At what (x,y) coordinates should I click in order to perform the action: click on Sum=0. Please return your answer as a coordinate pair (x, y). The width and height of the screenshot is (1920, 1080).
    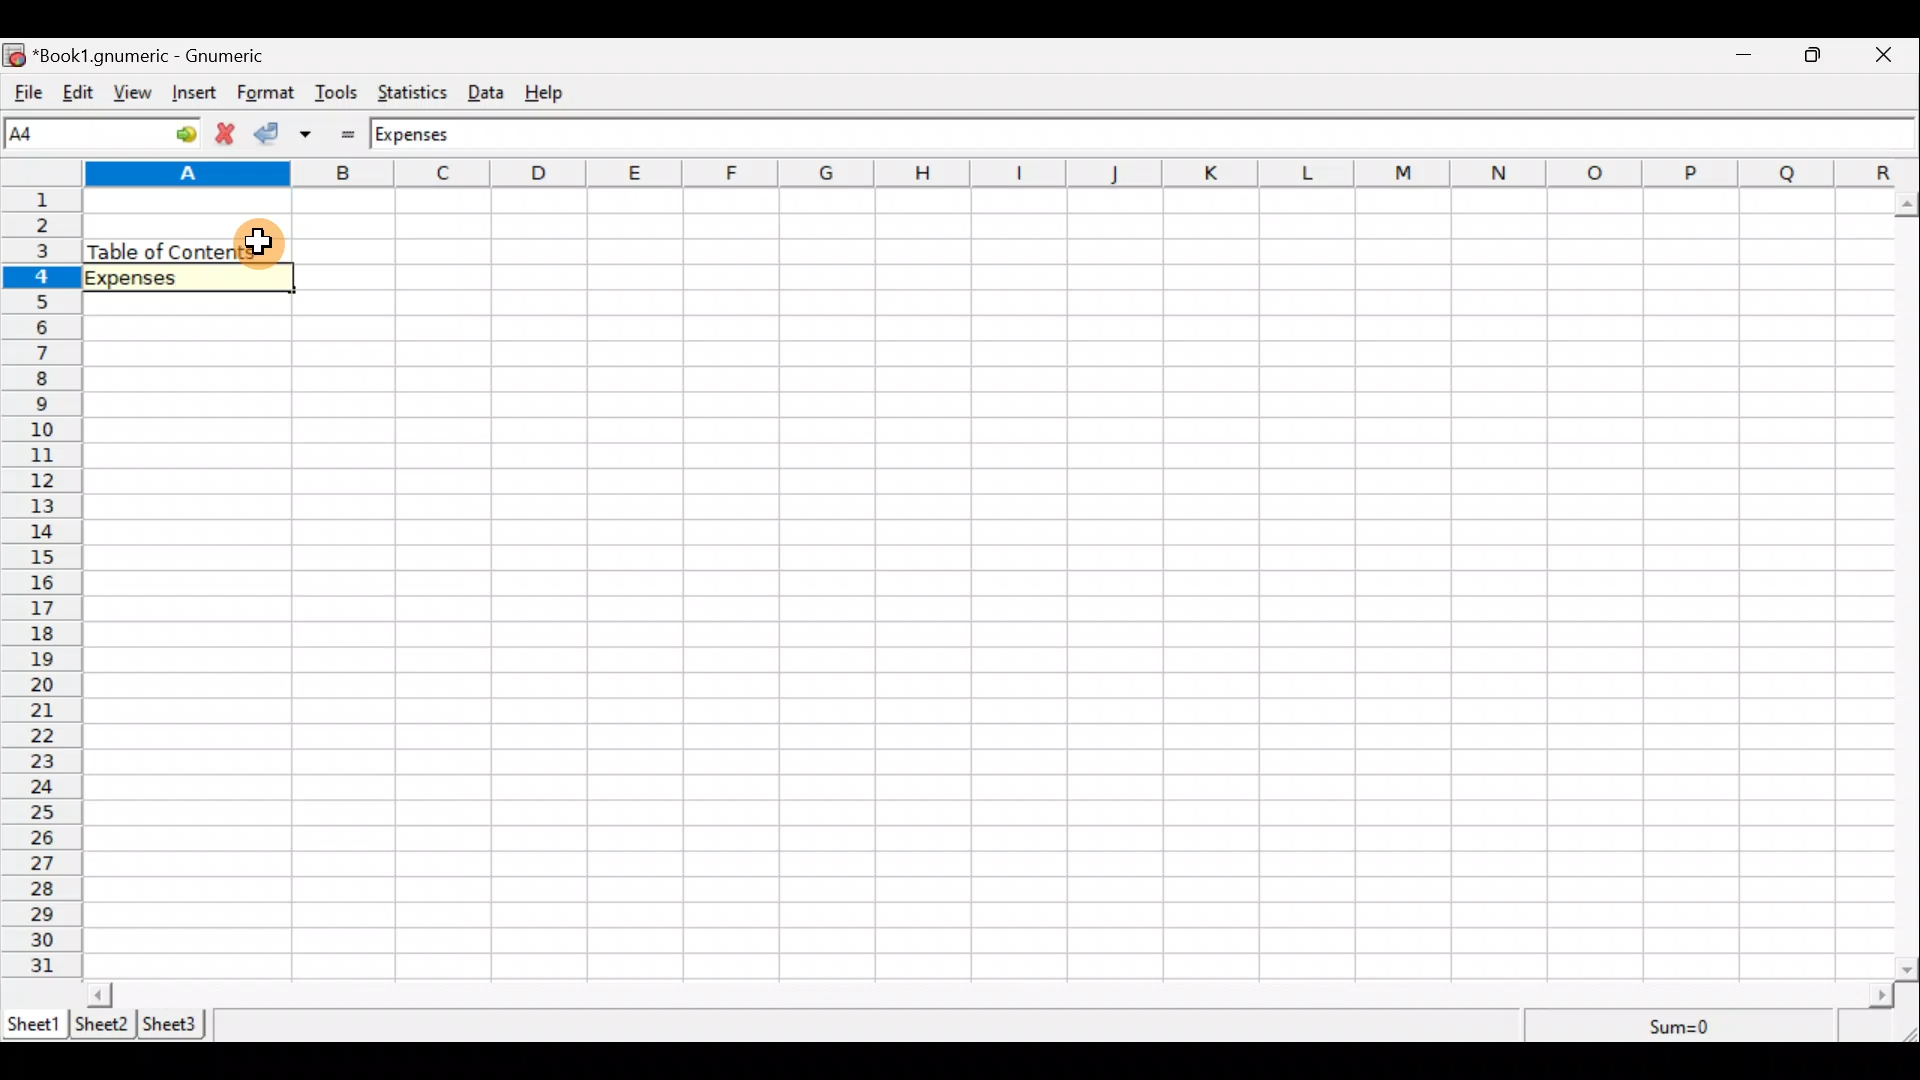
    Looking at the image, I should click on (1682, 1028).